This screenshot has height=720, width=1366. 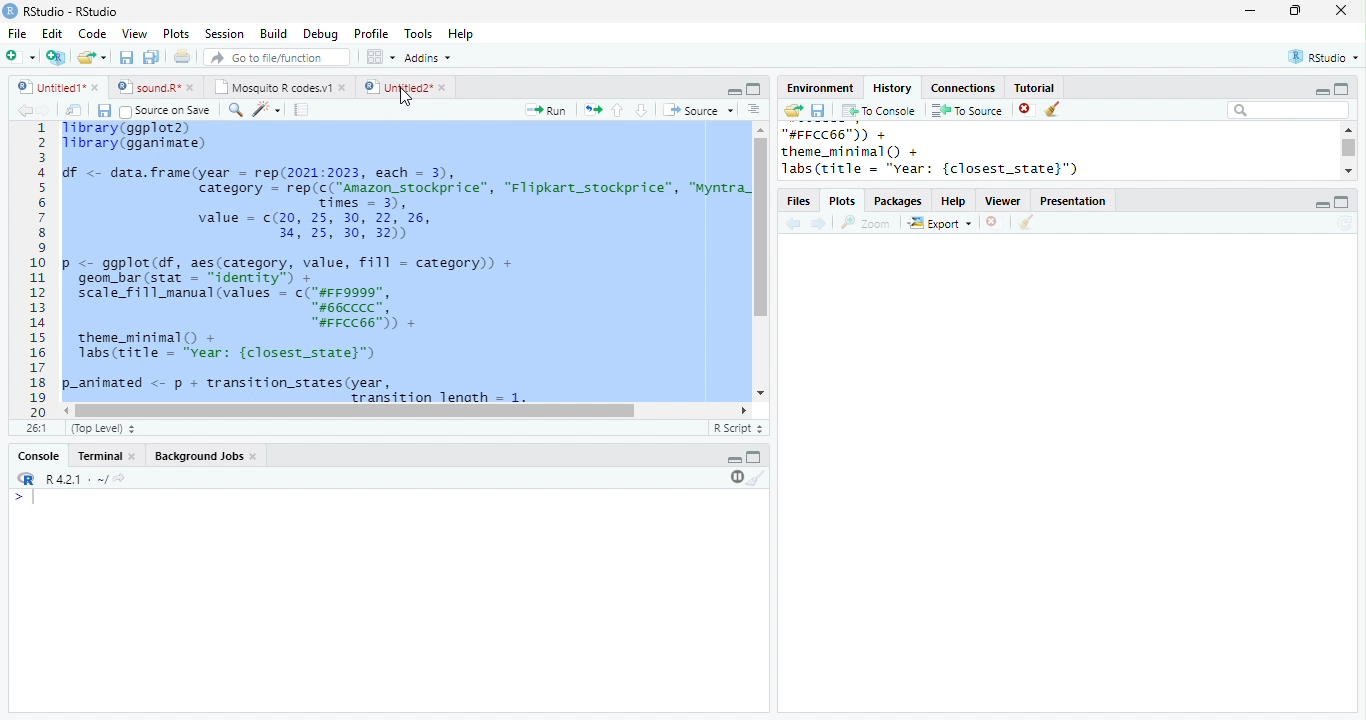 What do you see at coordinates (428, 57) in the screenshot?
I see `Addins` at bounding box center [428, 57].